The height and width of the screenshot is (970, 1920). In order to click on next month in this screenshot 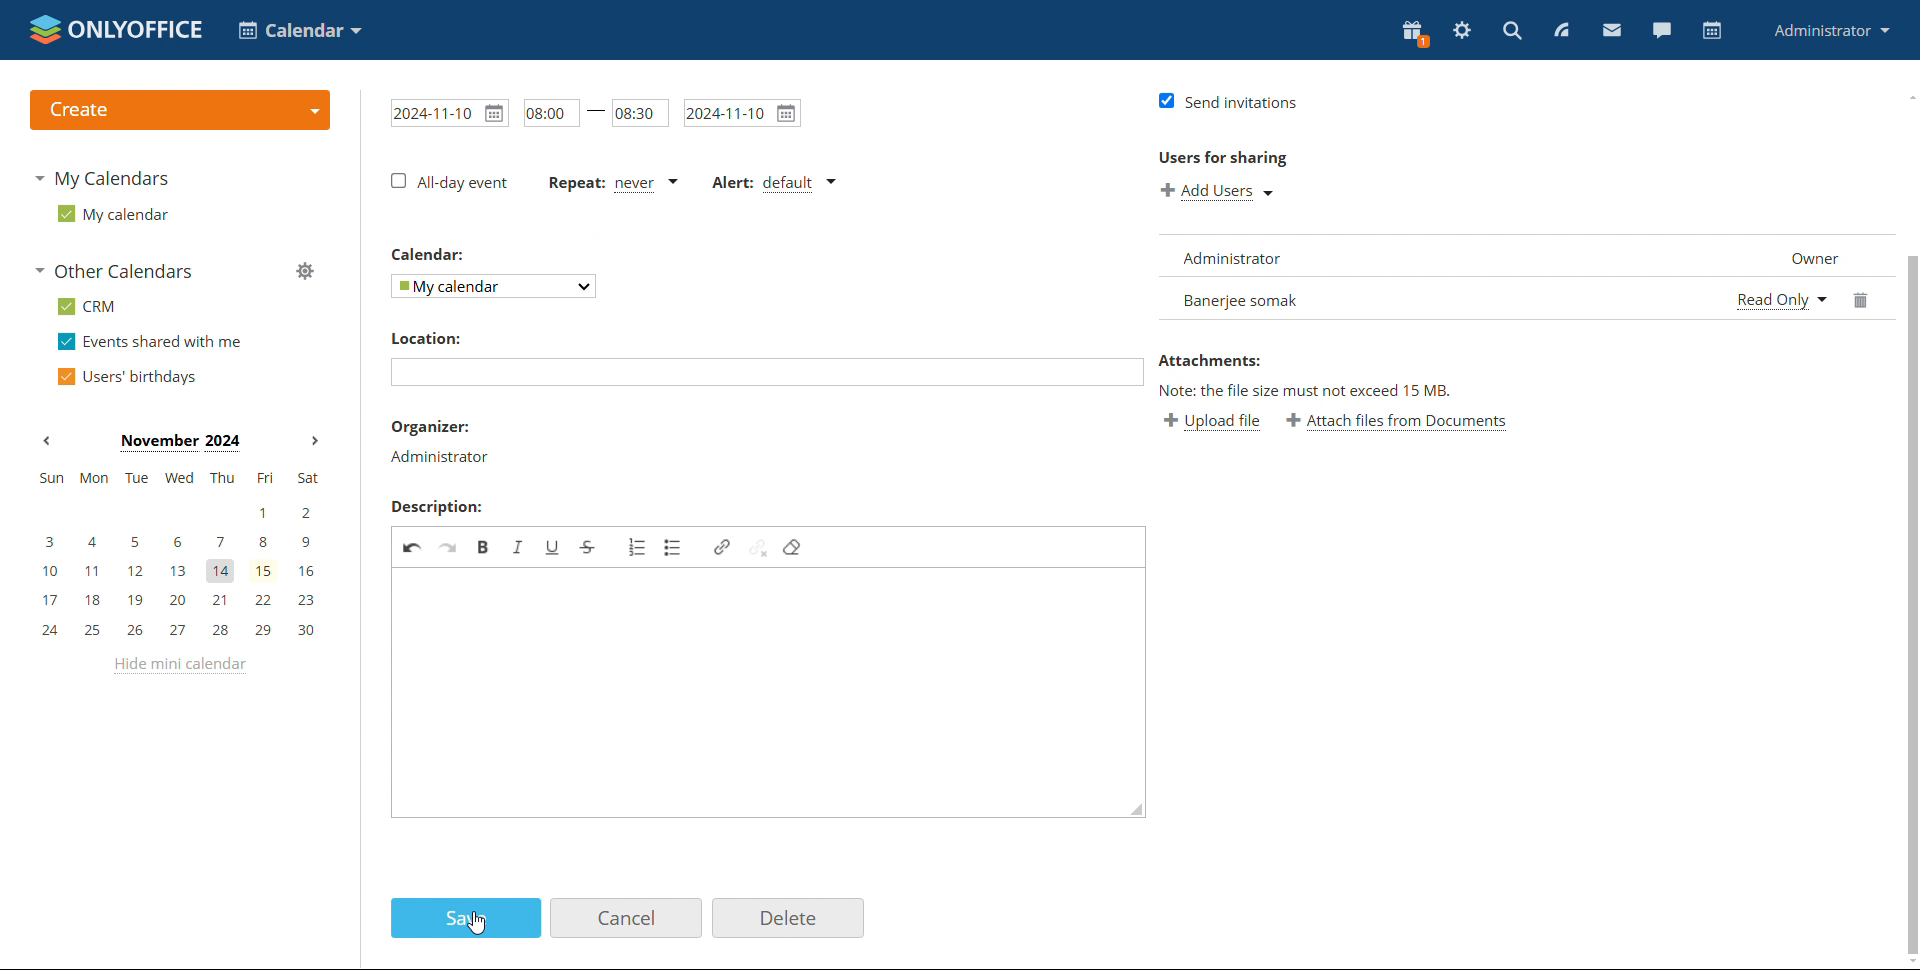, I will do `click(312, 442)`.